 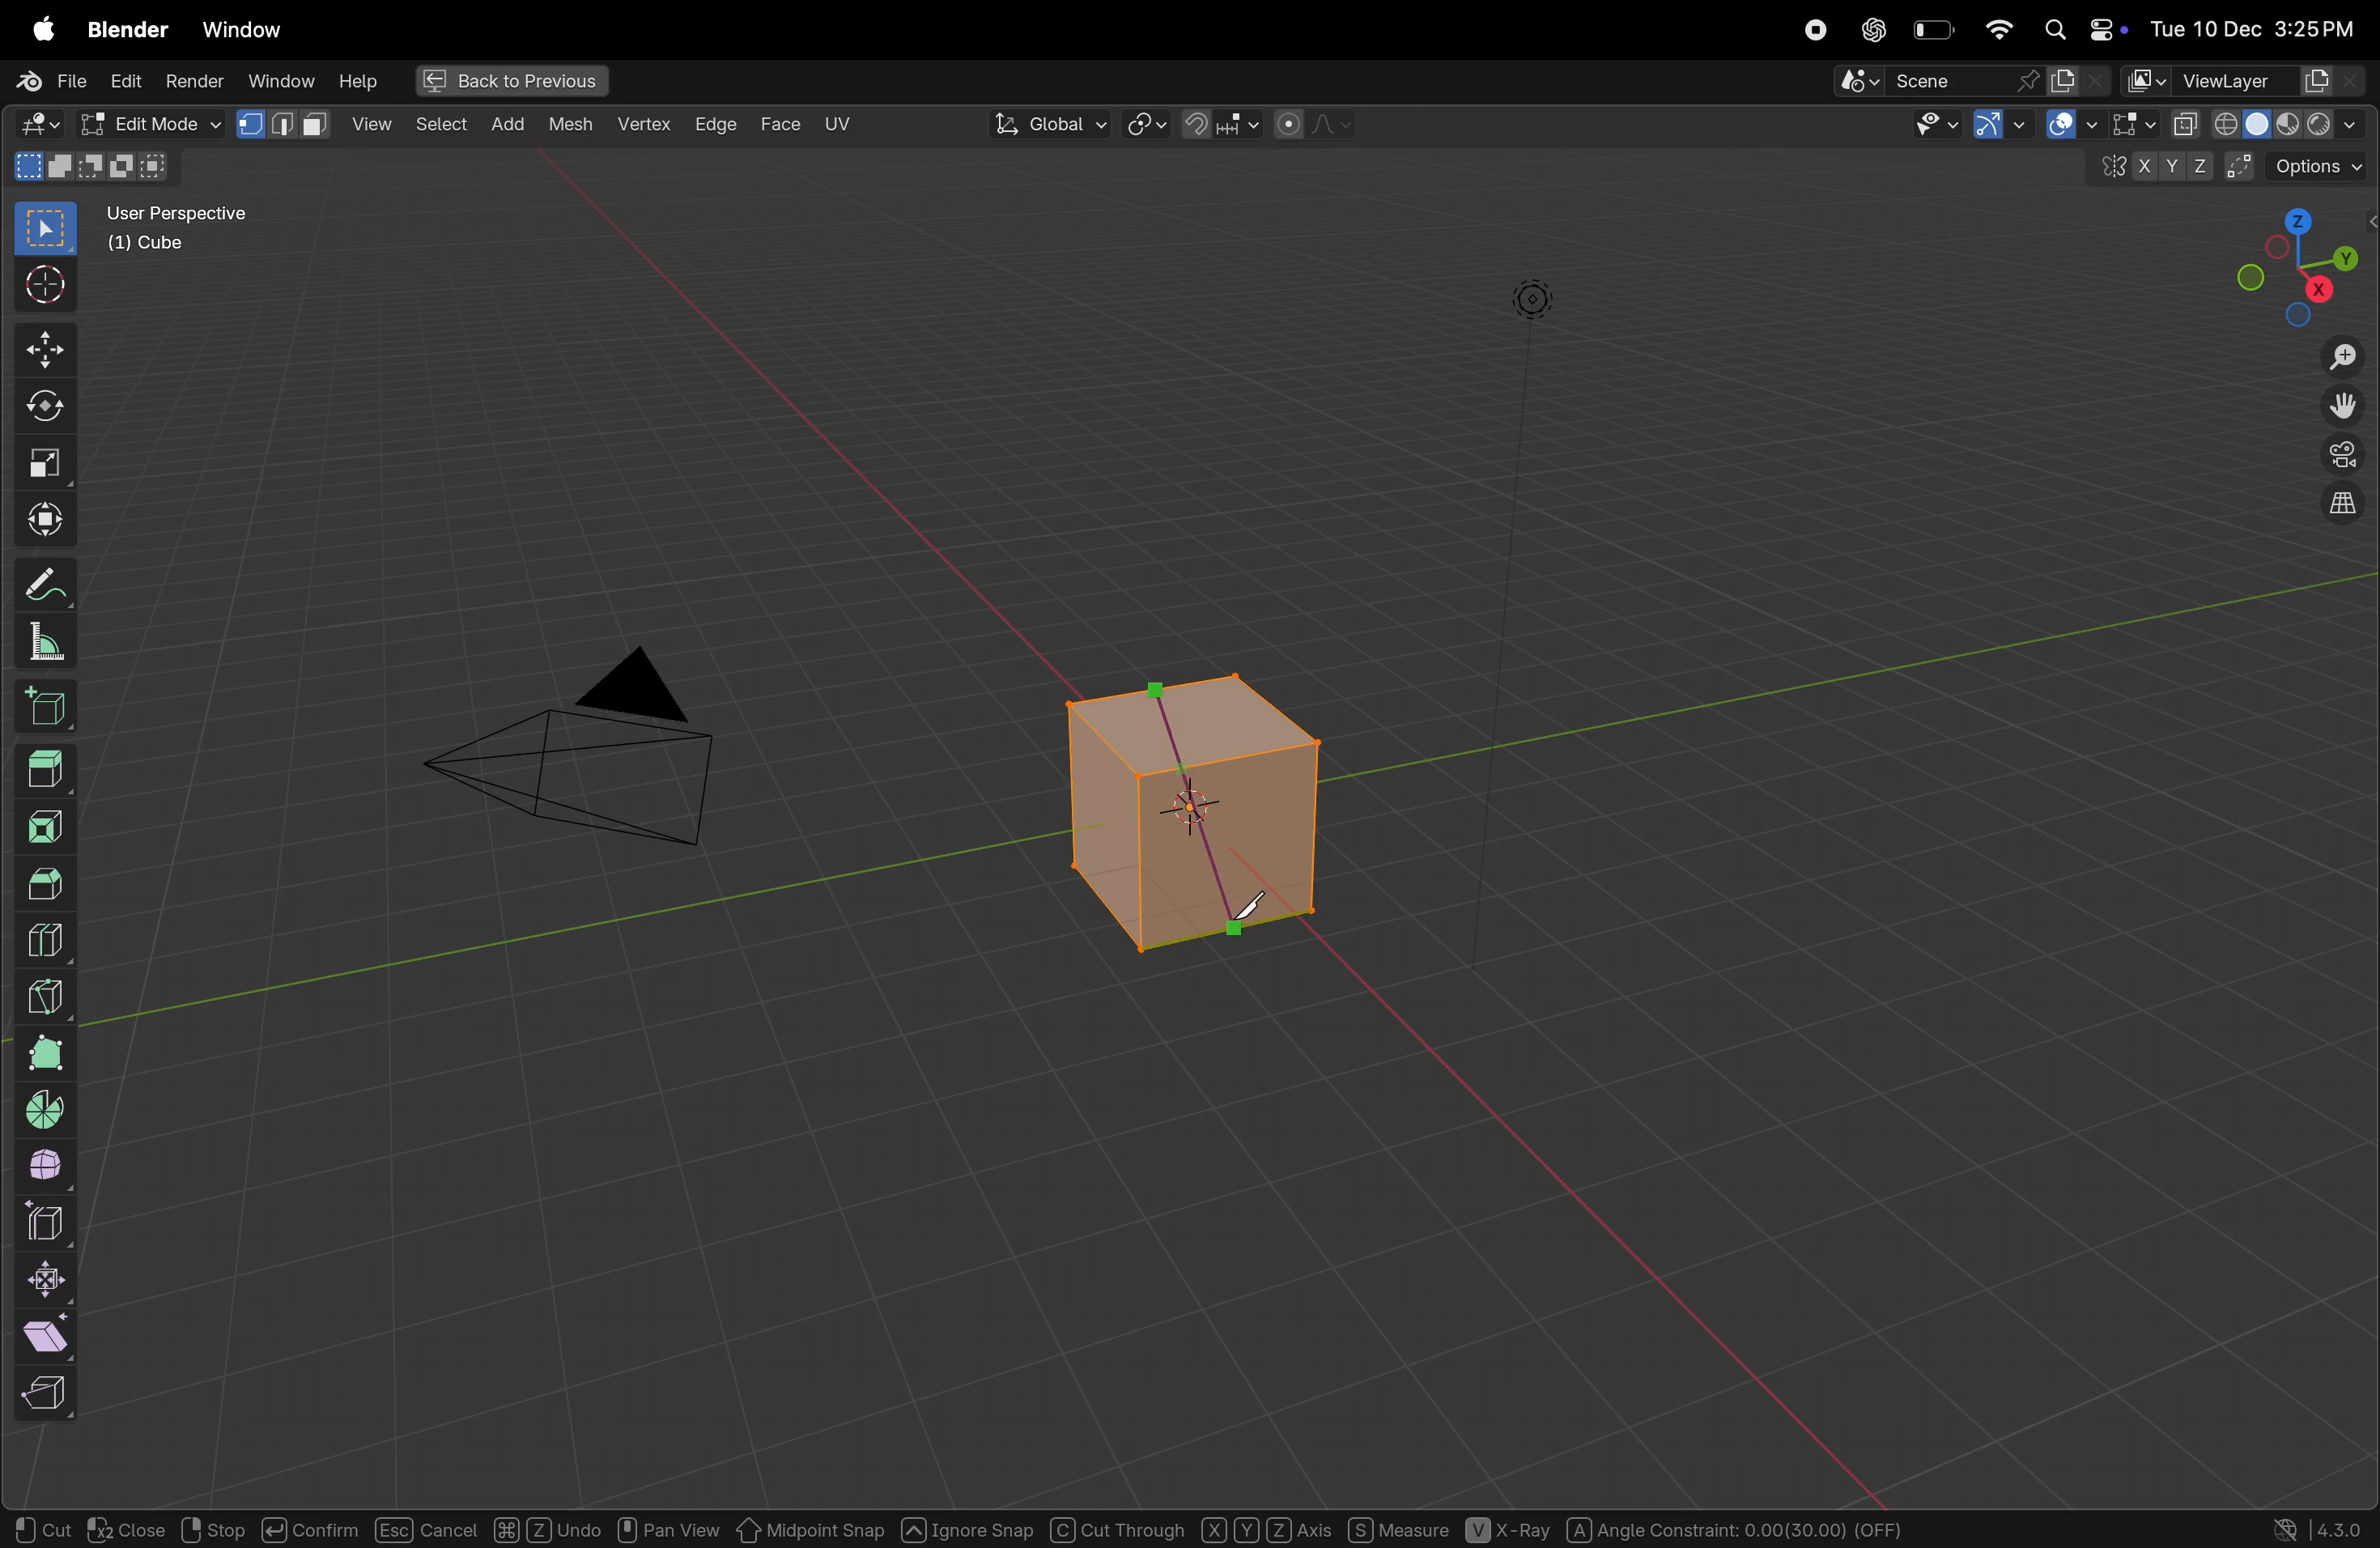 What do you see at coordinates (574, 128) in the screenshot?
I see `Mesh` at bounding box center [574, 128].